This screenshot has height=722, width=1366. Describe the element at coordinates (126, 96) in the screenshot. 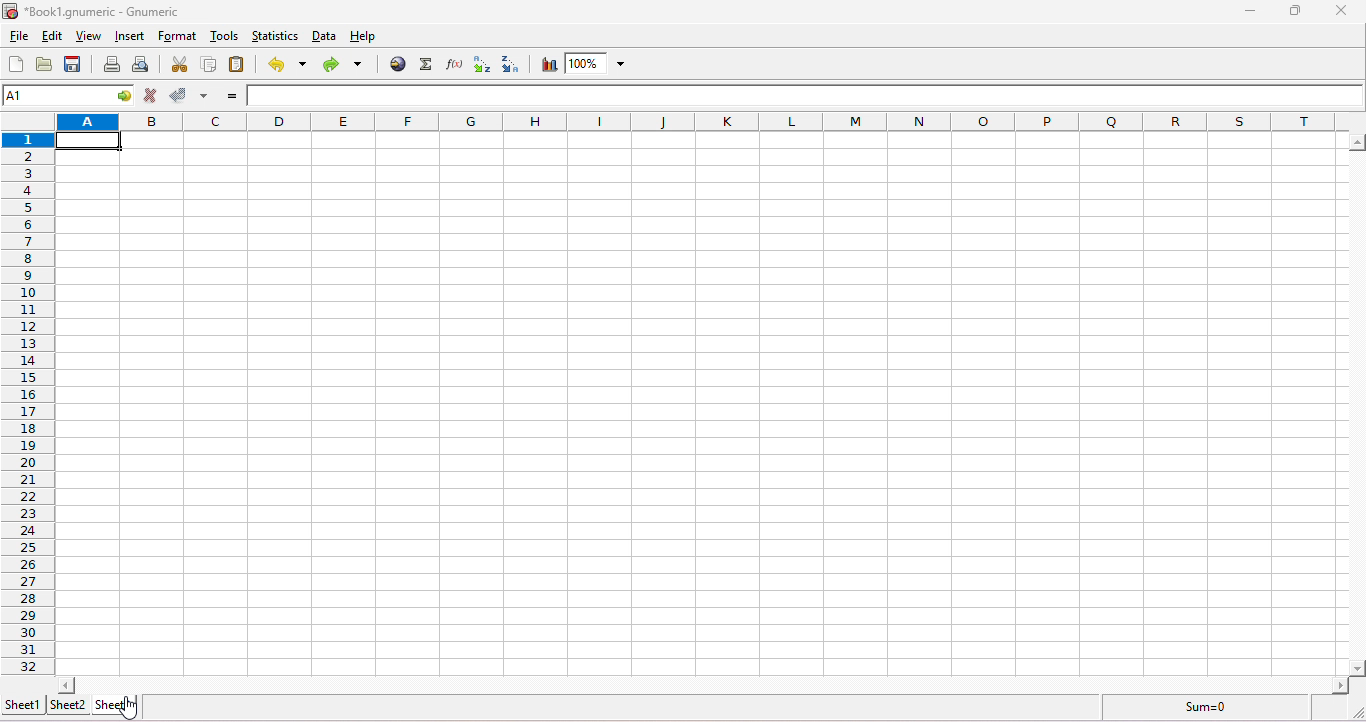

I see `go to` at that location.